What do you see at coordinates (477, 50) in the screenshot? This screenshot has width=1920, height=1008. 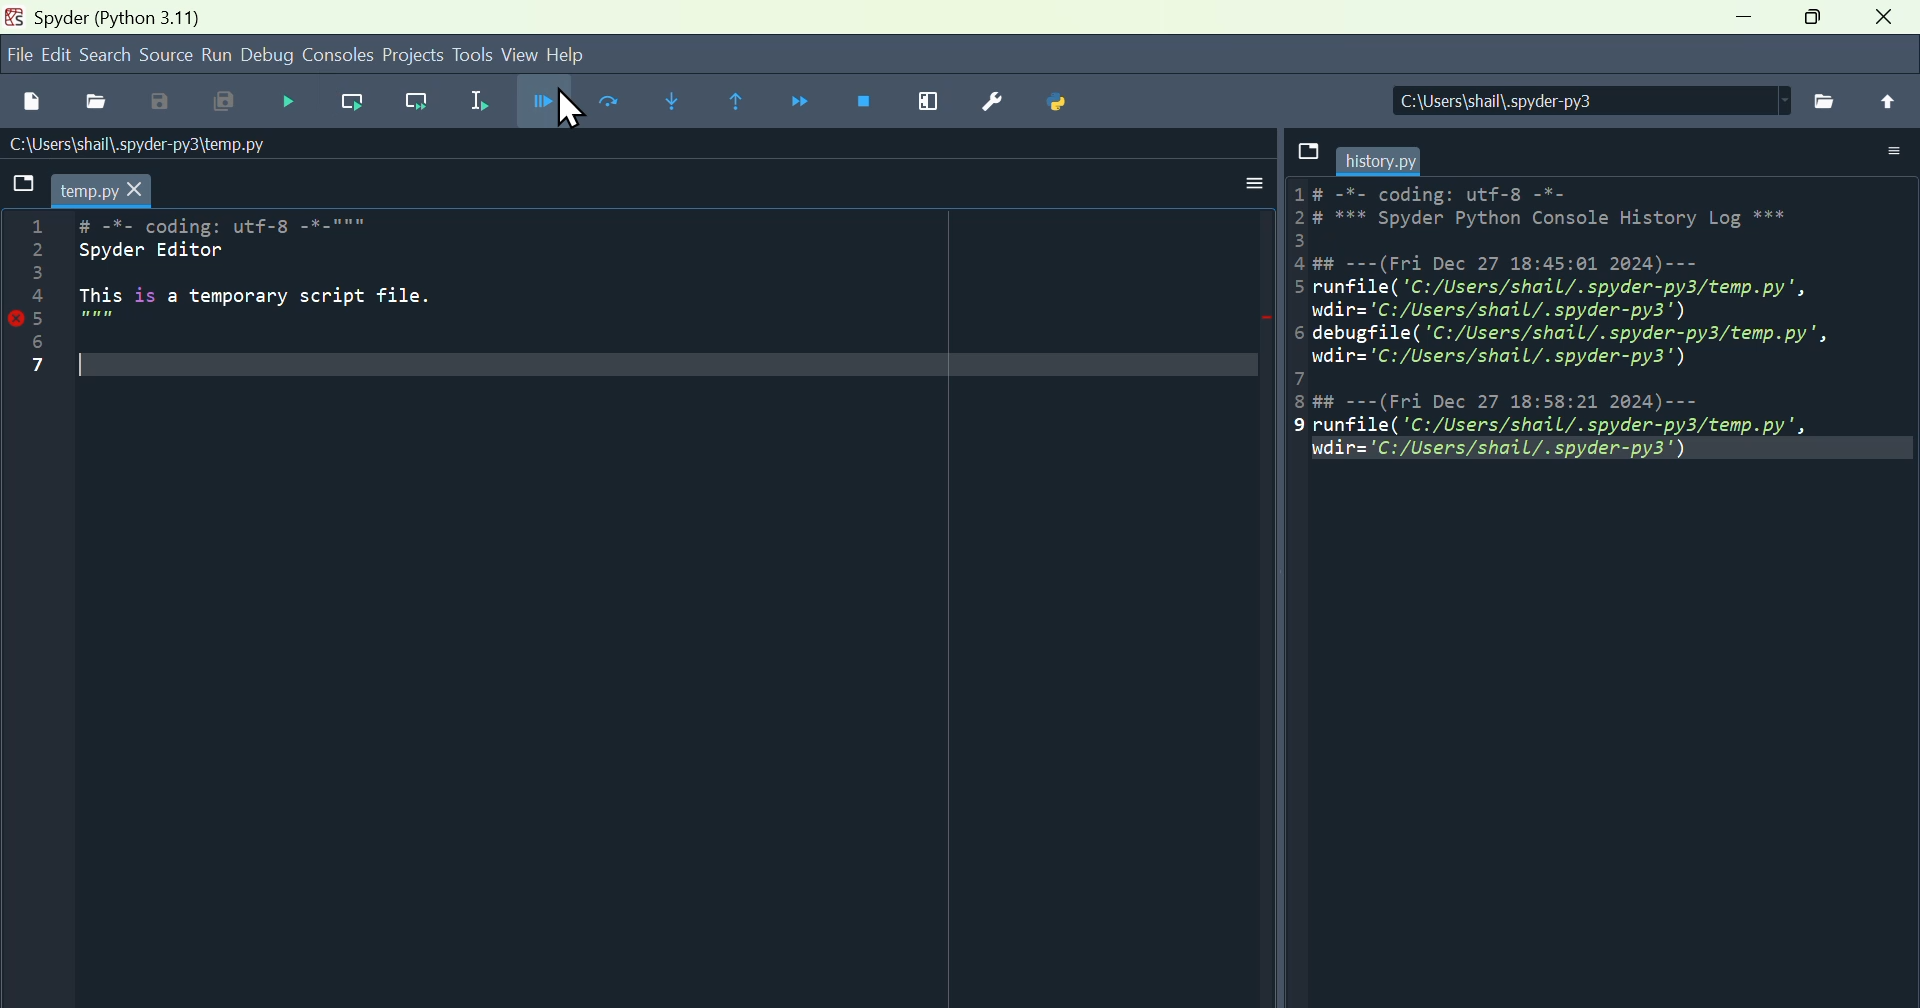 I see `Tools` at bounding box center [477, 50].